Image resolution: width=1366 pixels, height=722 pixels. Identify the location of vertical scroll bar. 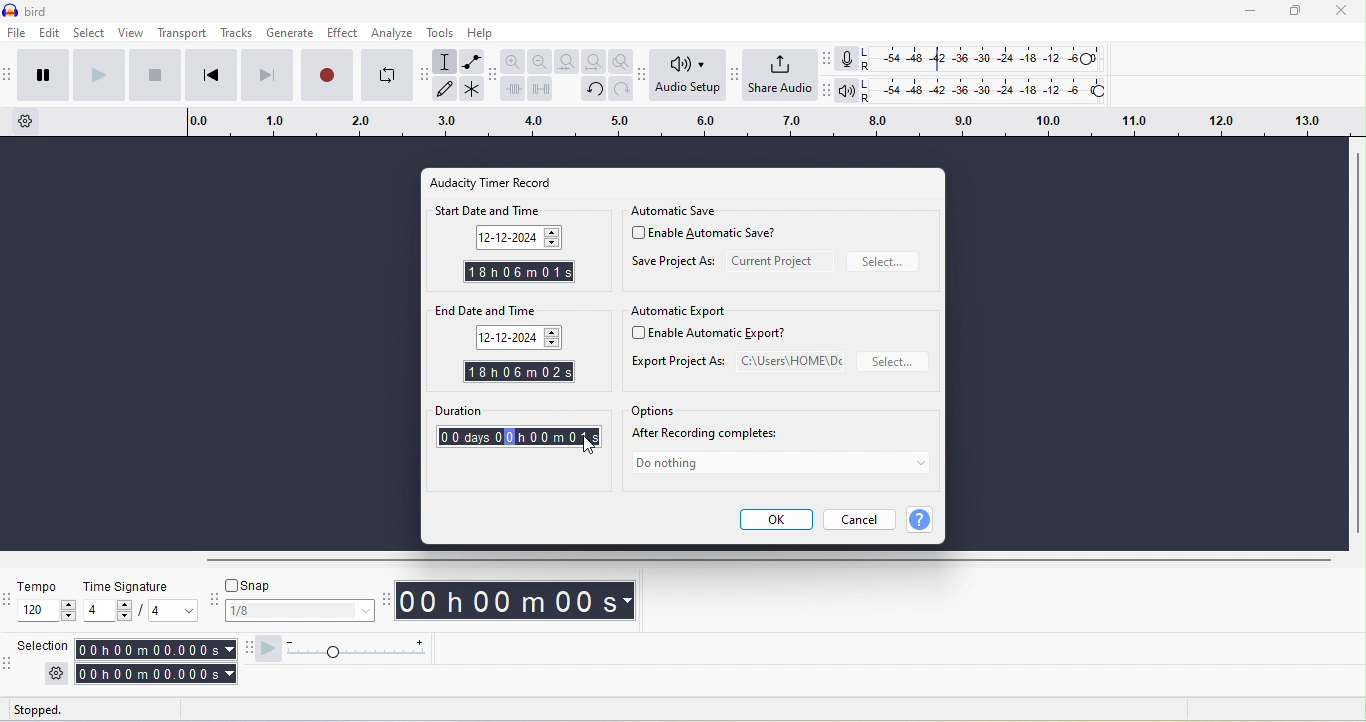
(1356, 341).